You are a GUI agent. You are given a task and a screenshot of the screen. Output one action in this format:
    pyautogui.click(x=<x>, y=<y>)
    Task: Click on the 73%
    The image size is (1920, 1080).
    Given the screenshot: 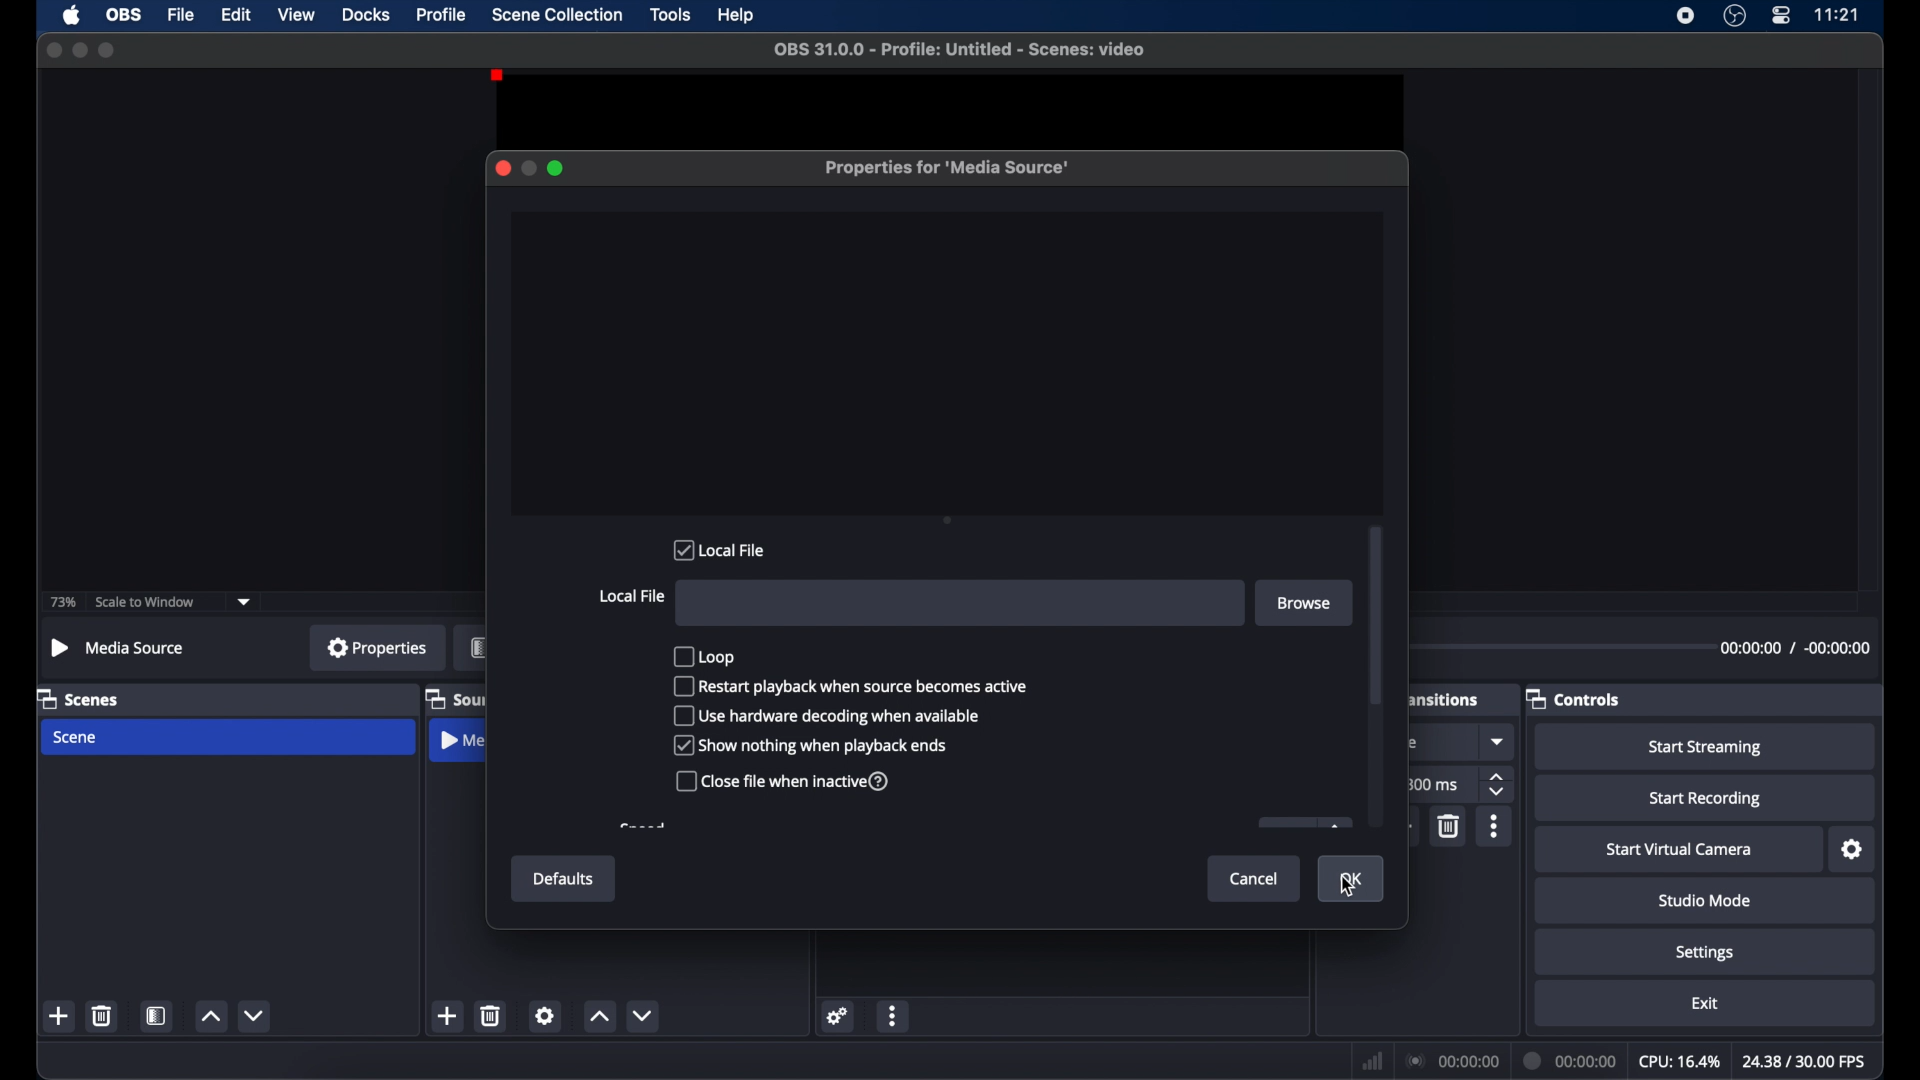 What is the action you would take?
    pyautogui.click(x=62, y=602)
    